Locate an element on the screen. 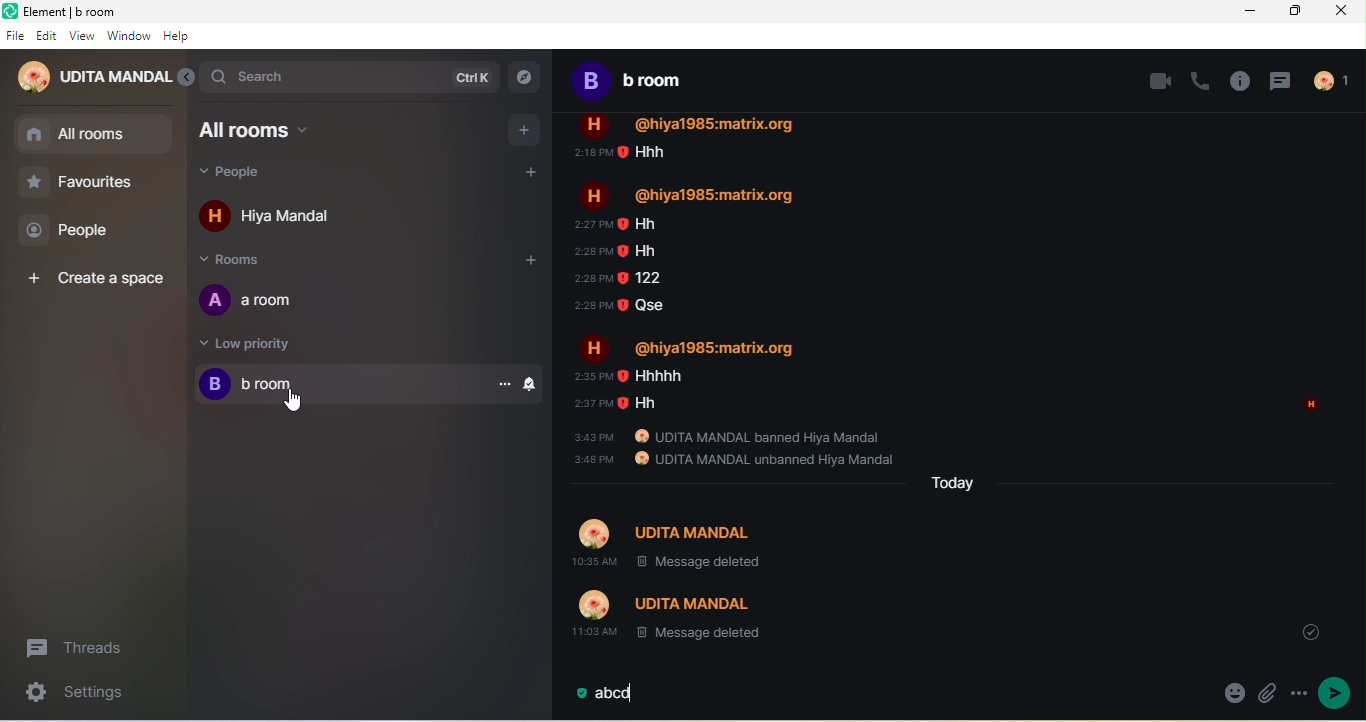 This screenshot has width=1366, height=722. hiya mandal is located at coordinates (296, 218).